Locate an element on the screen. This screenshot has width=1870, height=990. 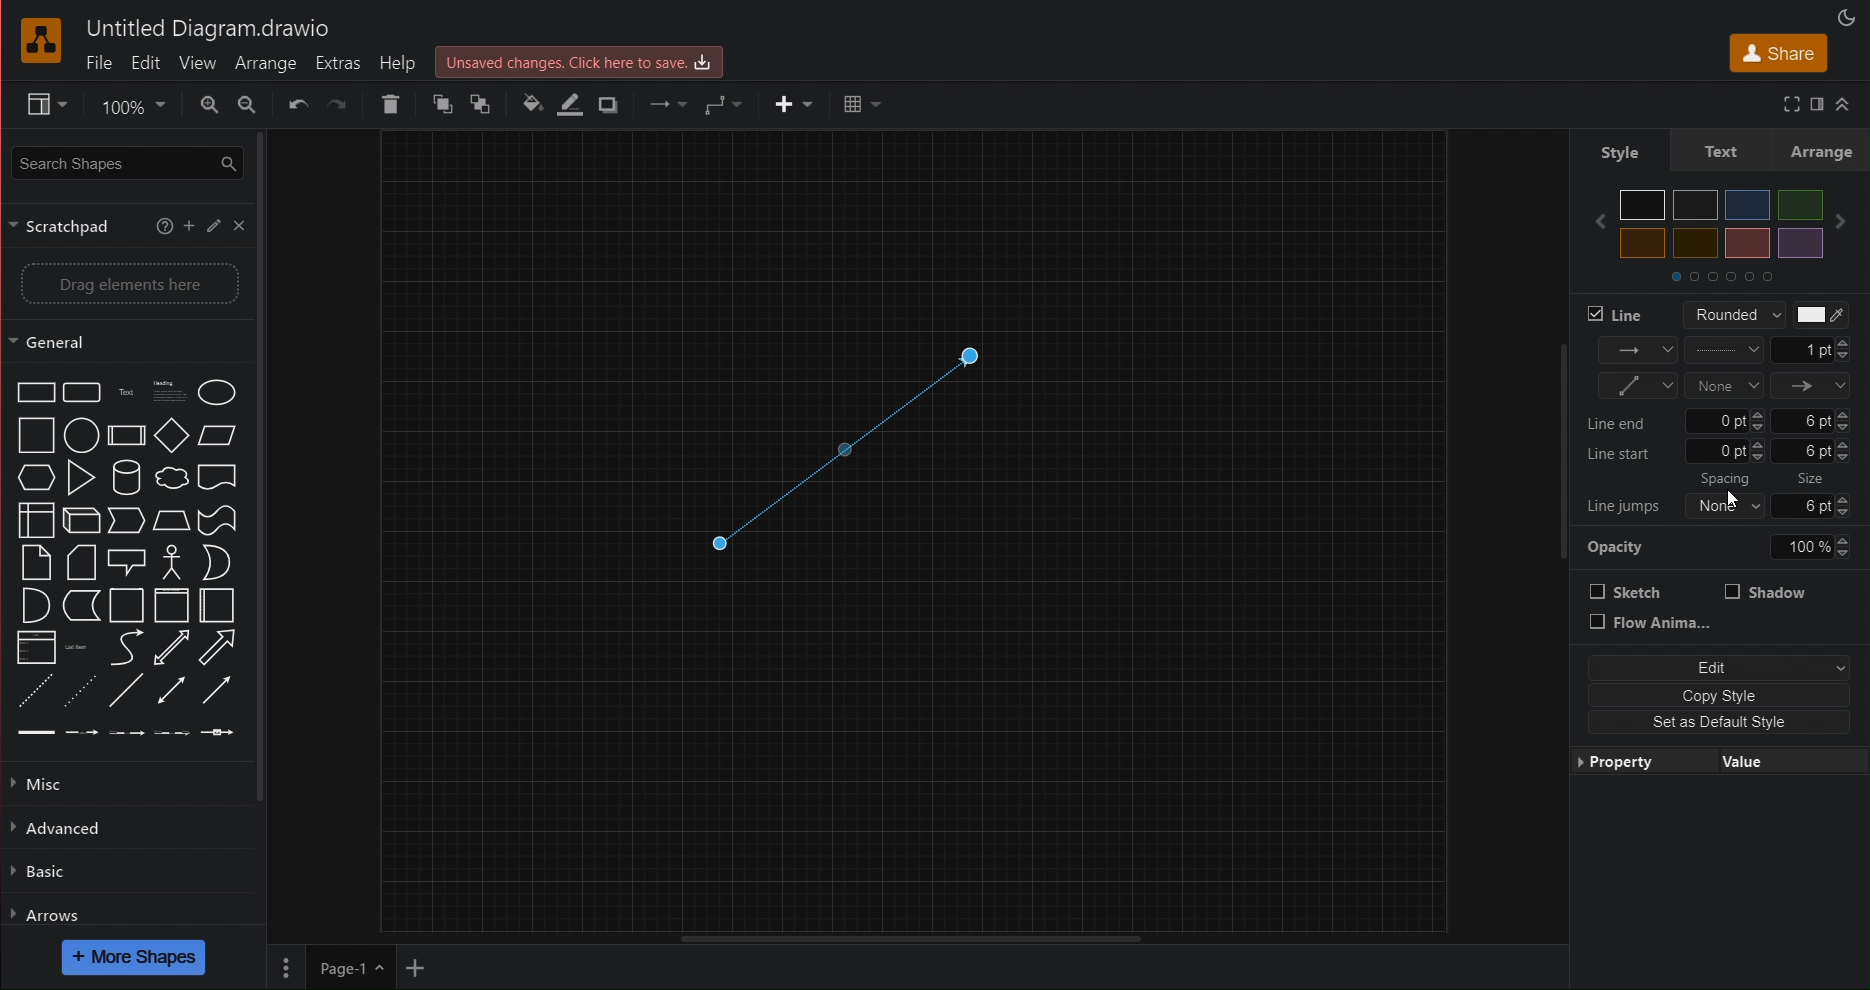
add page is located at coordinates (414, 970).